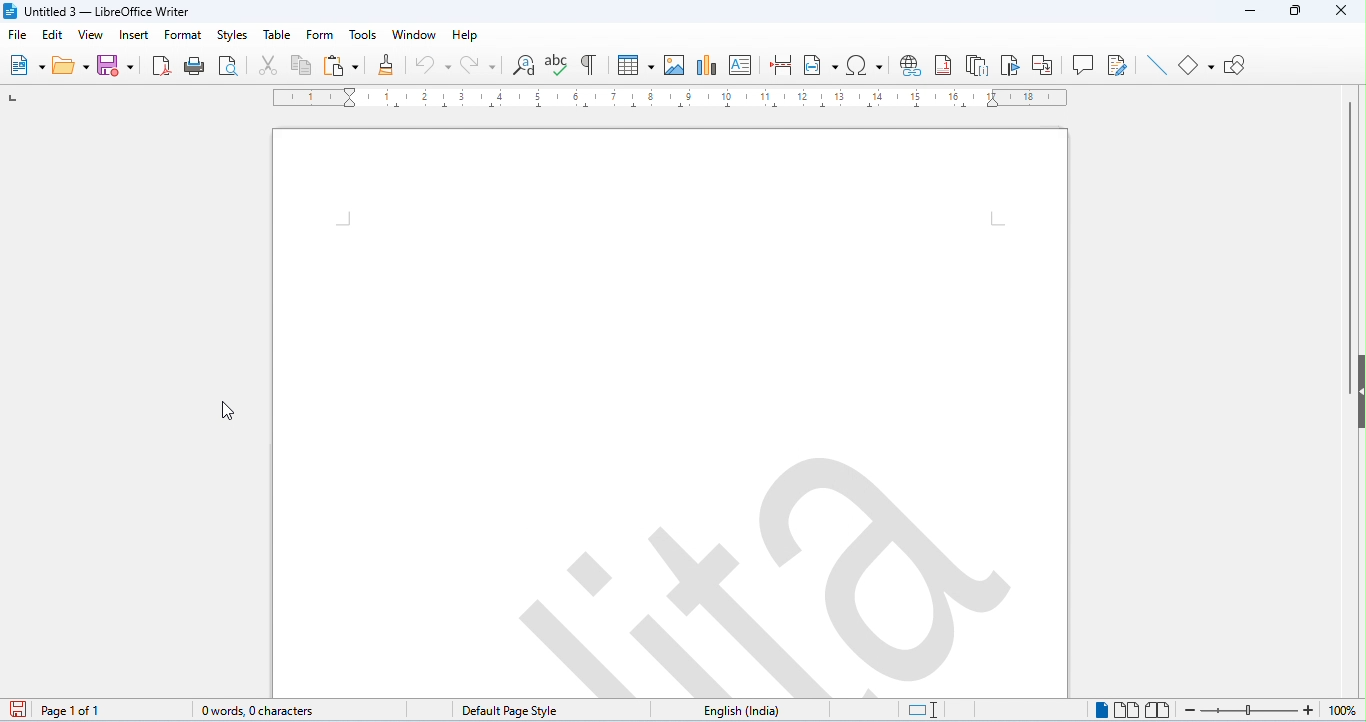 Image resolution: width=1366 pixels, height=722 pixels. What do you see at coordinates (196, 67) in the screenshot?
I see `print` at bounding box center [196, 67].